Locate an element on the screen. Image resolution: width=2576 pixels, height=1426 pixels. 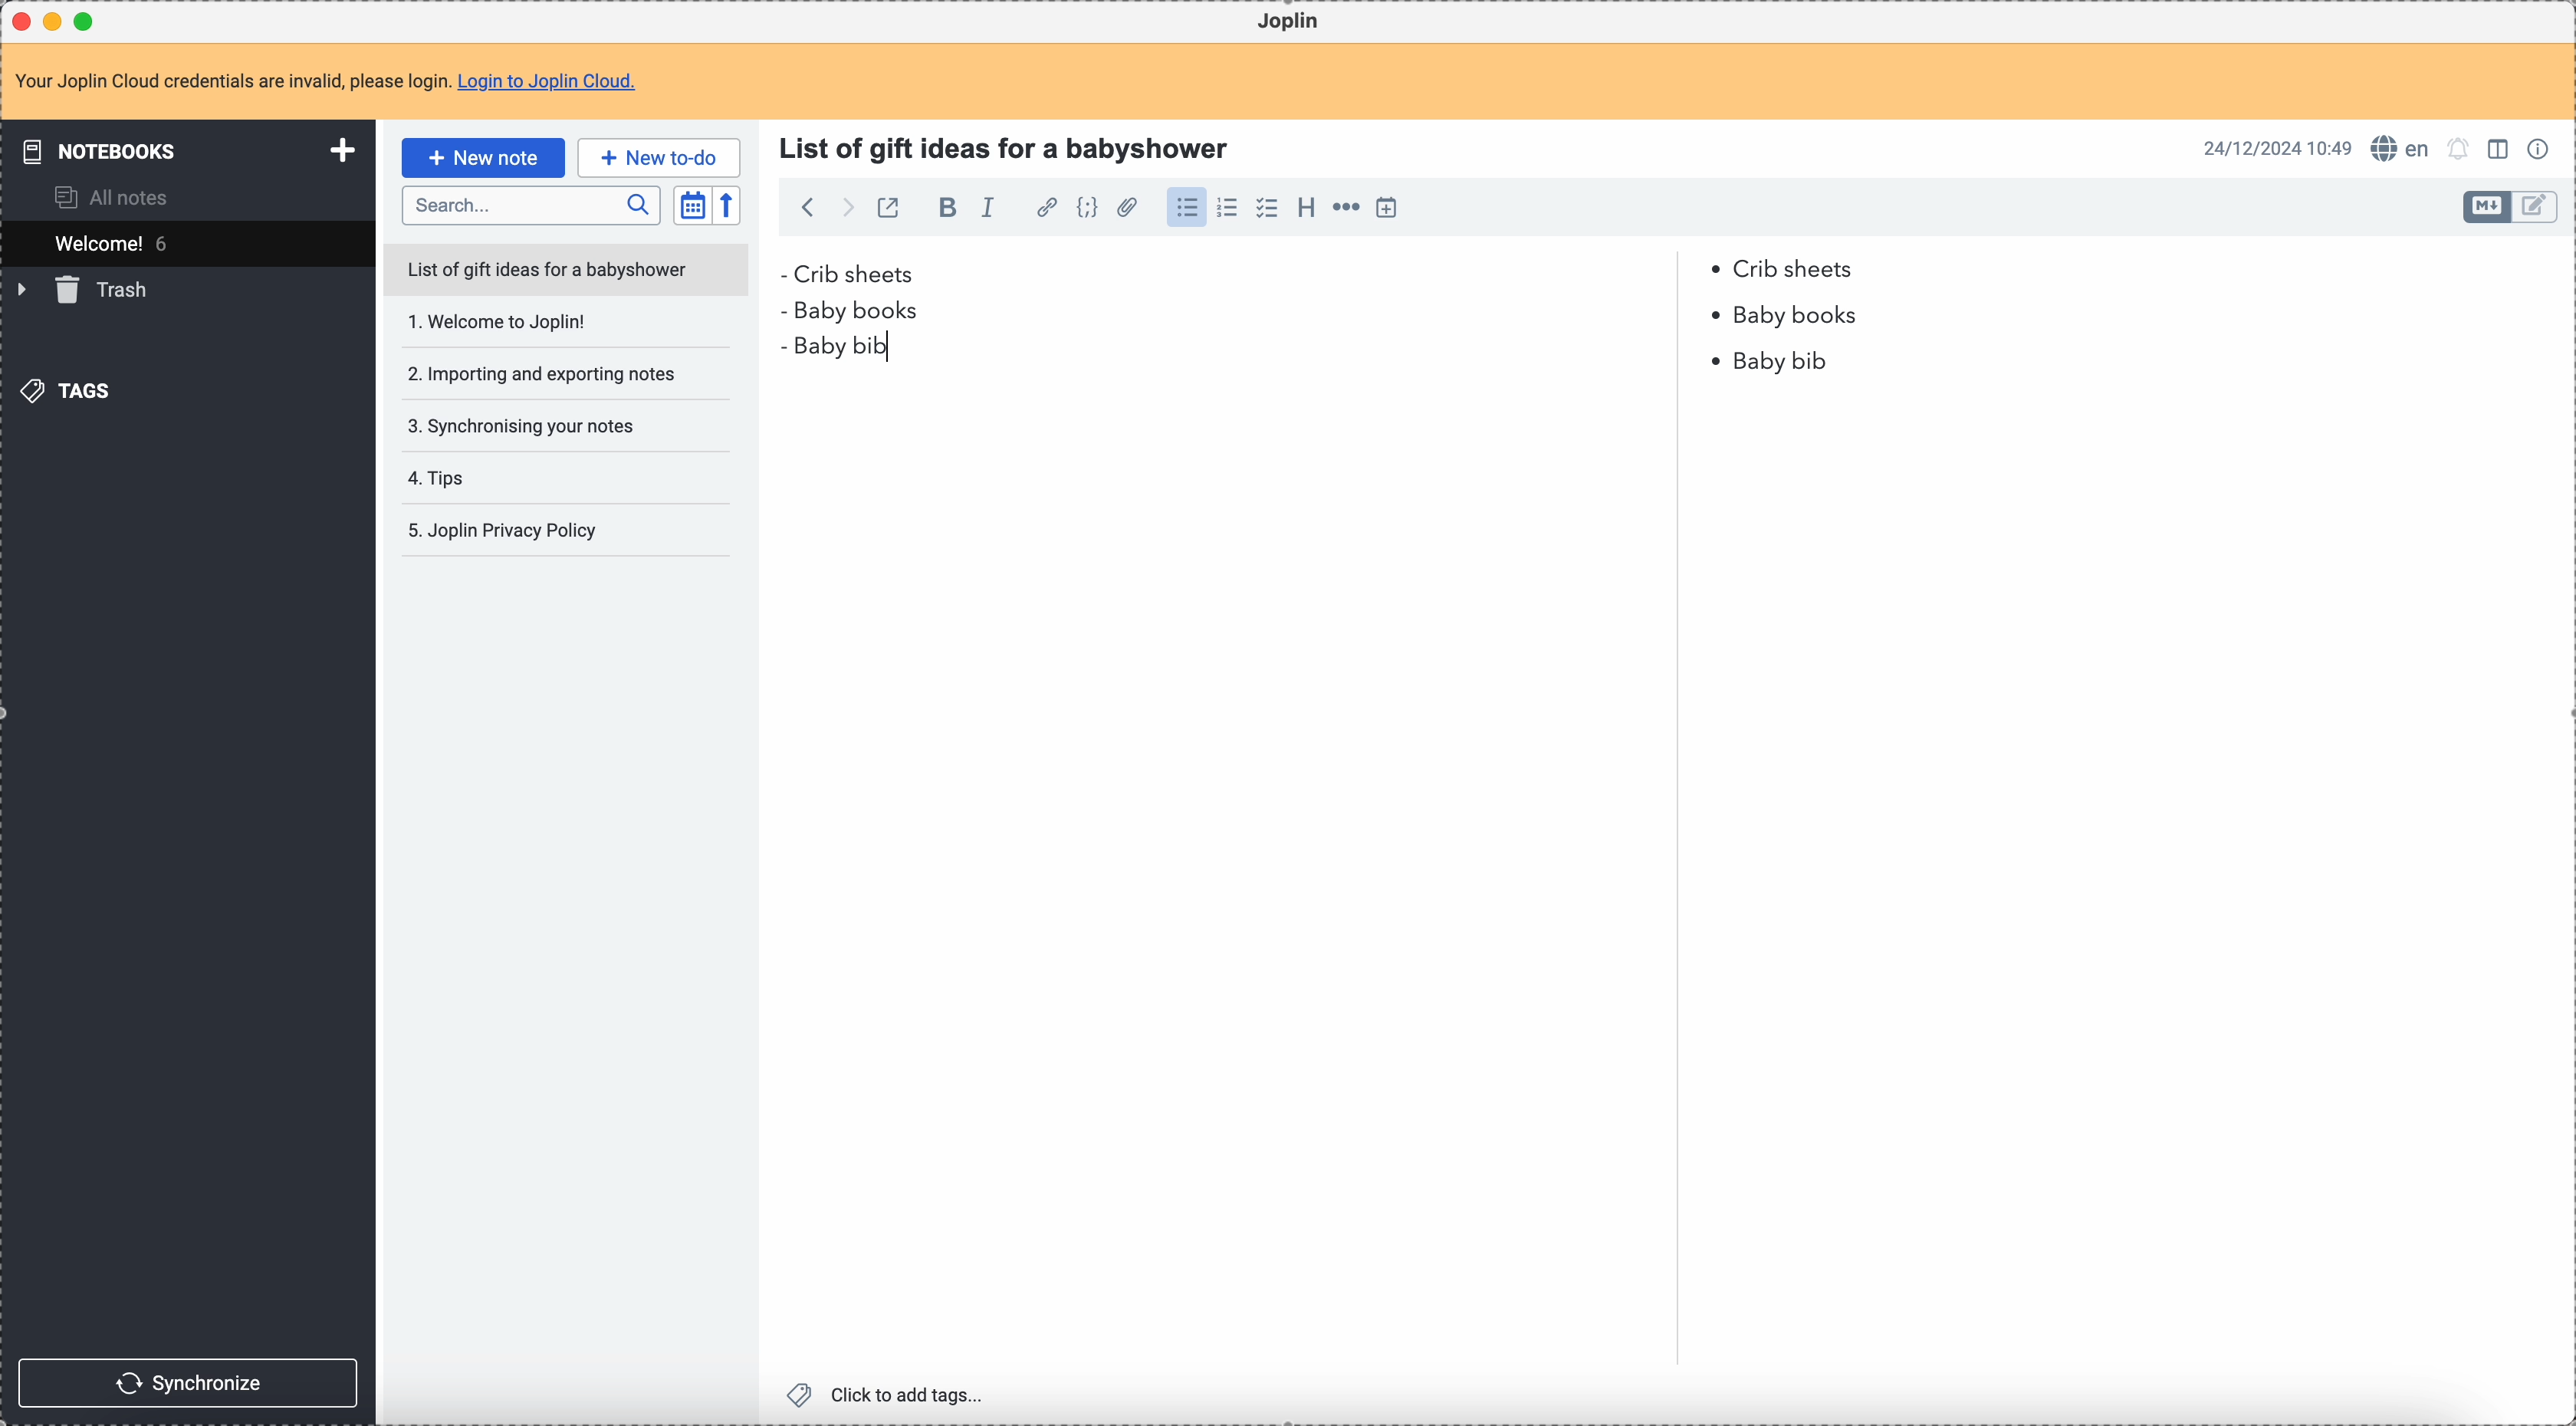
new to-do is located at coordinates (659, 156).